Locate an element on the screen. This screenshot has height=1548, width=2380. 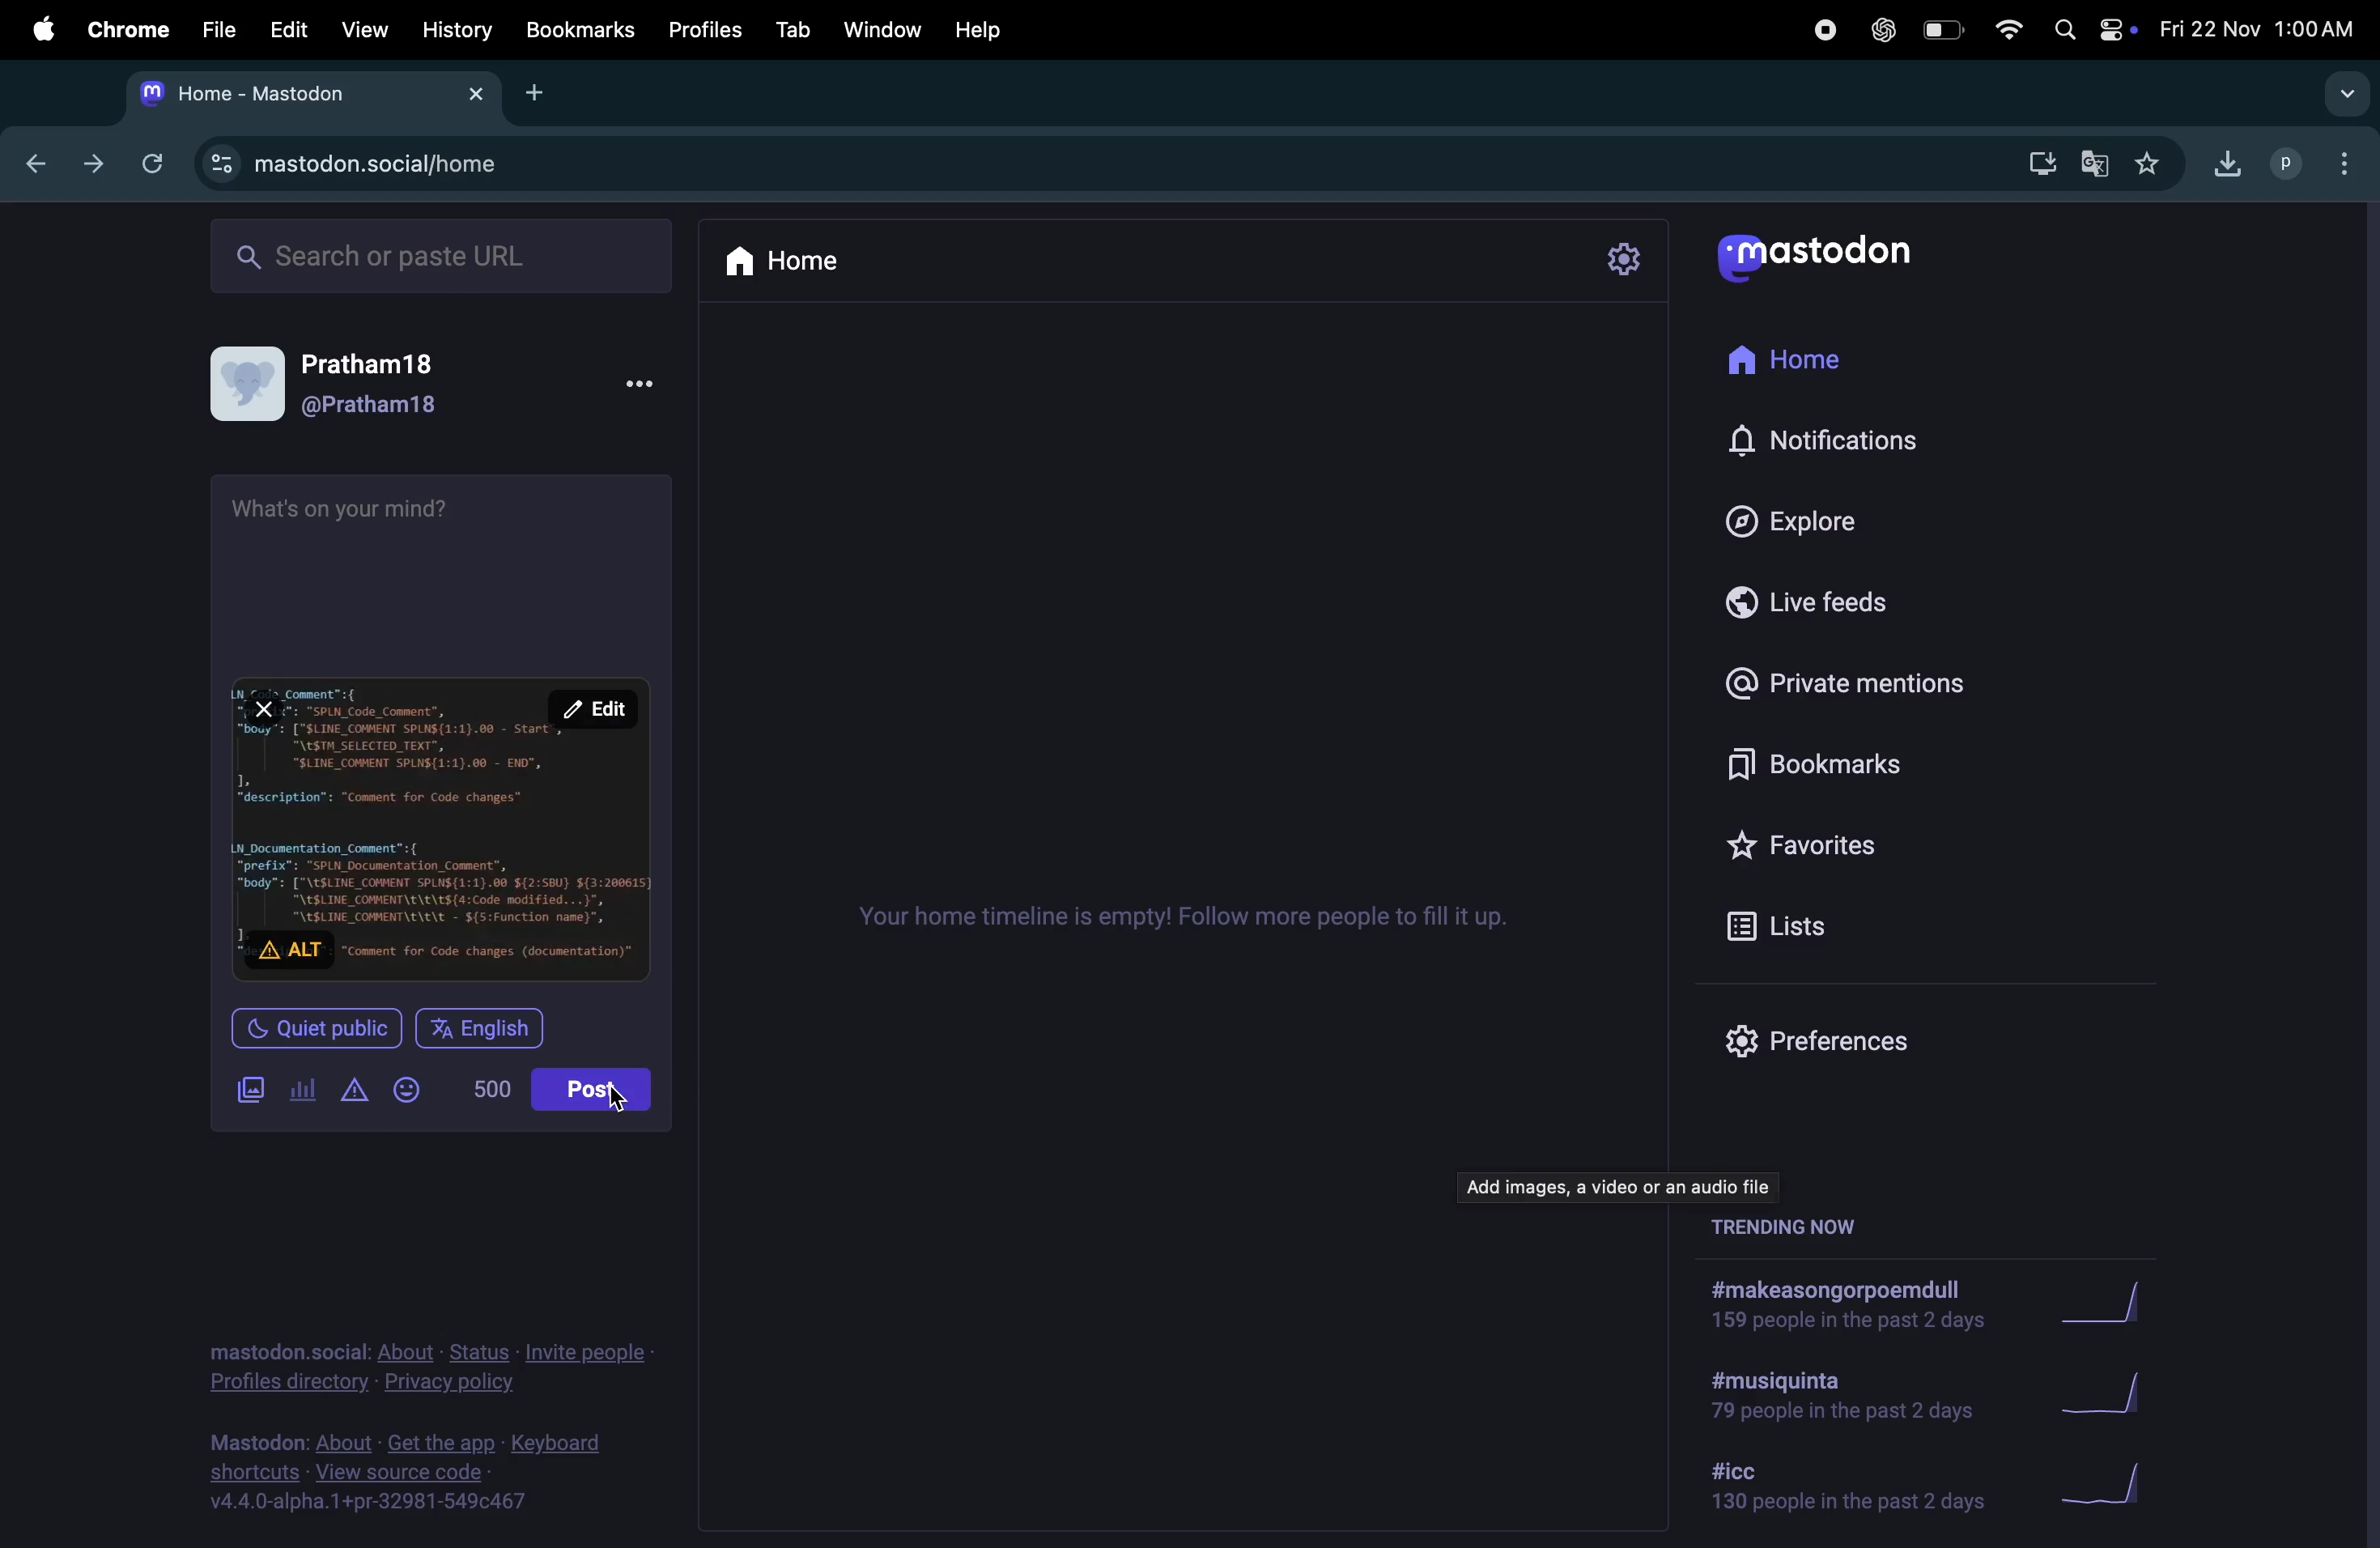
v4.4.0-alpha.1+pr-32981-549c467 is located at coordinates (368, 1503).